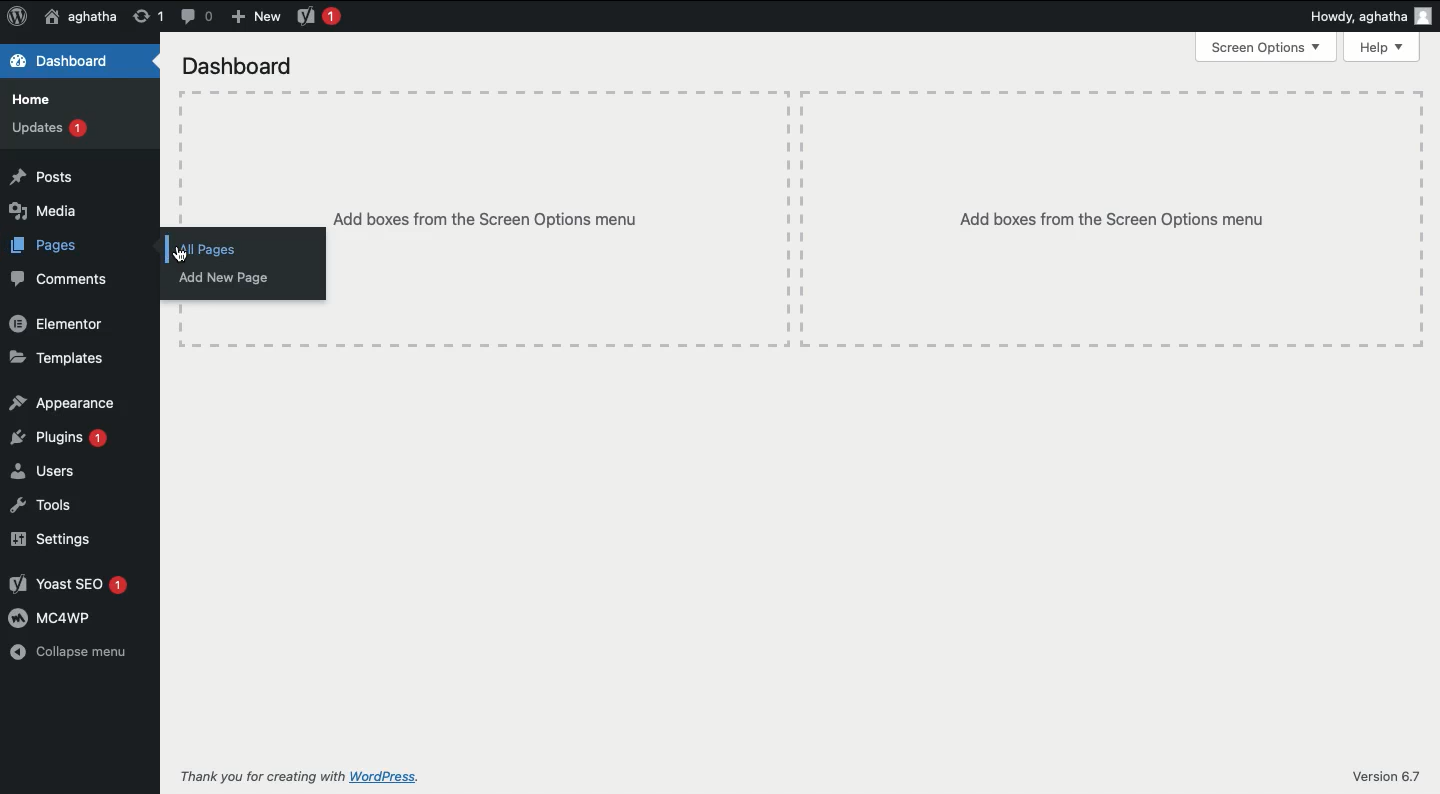 This screenshot has width=1440, height=794. I want to click on Yoast, so click(318, 16).